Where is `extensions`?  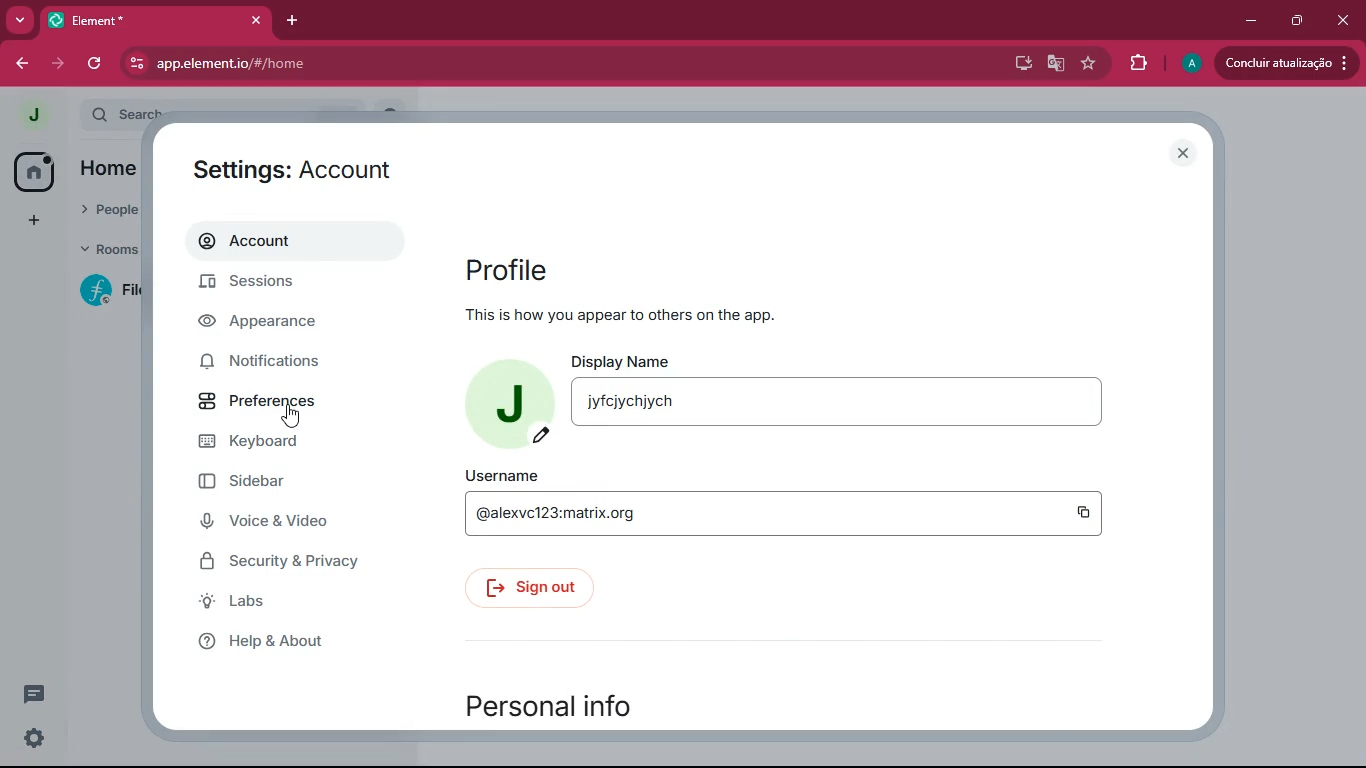 extensions is located at coordinates (1137, 63).